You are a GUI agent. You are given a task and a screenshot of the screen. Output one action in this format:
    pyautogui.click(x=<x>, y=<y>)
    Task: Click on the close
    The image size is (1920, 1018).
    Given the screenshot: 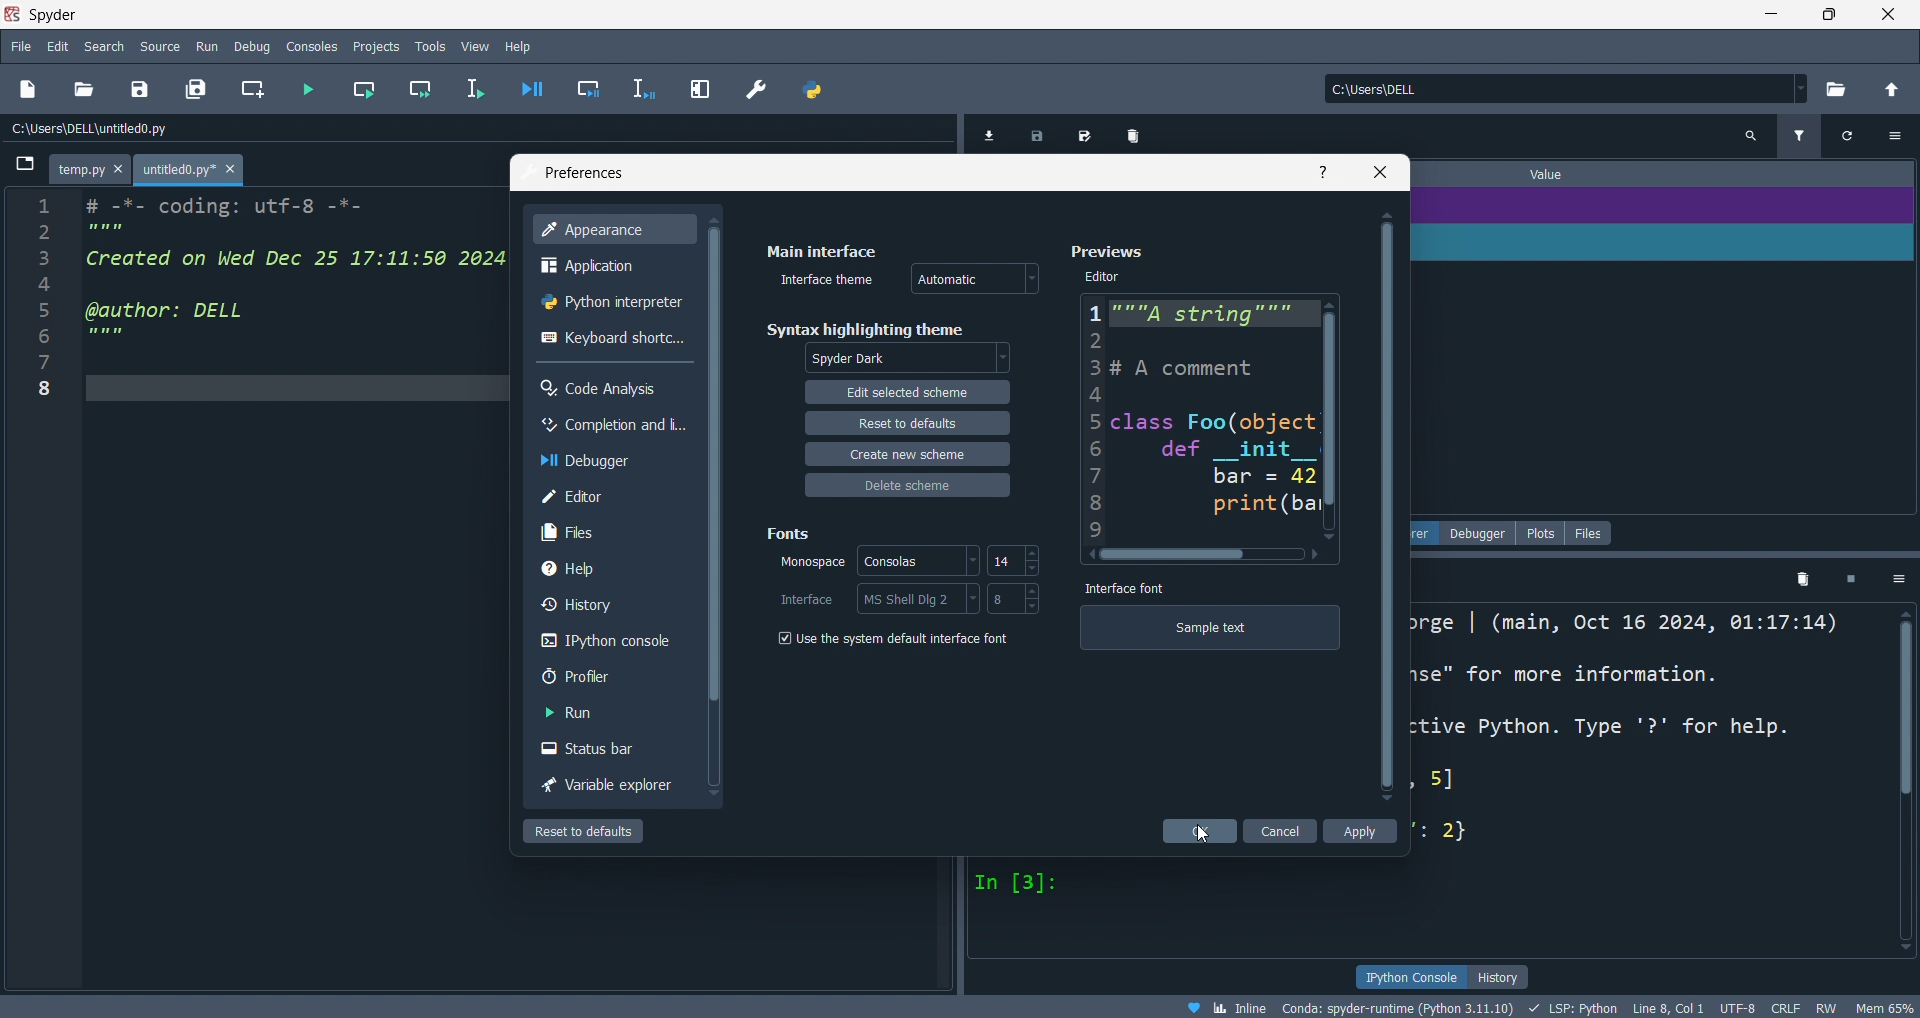 What is the action you would take?
    pyautogui.click(x=1890, y=17)
    